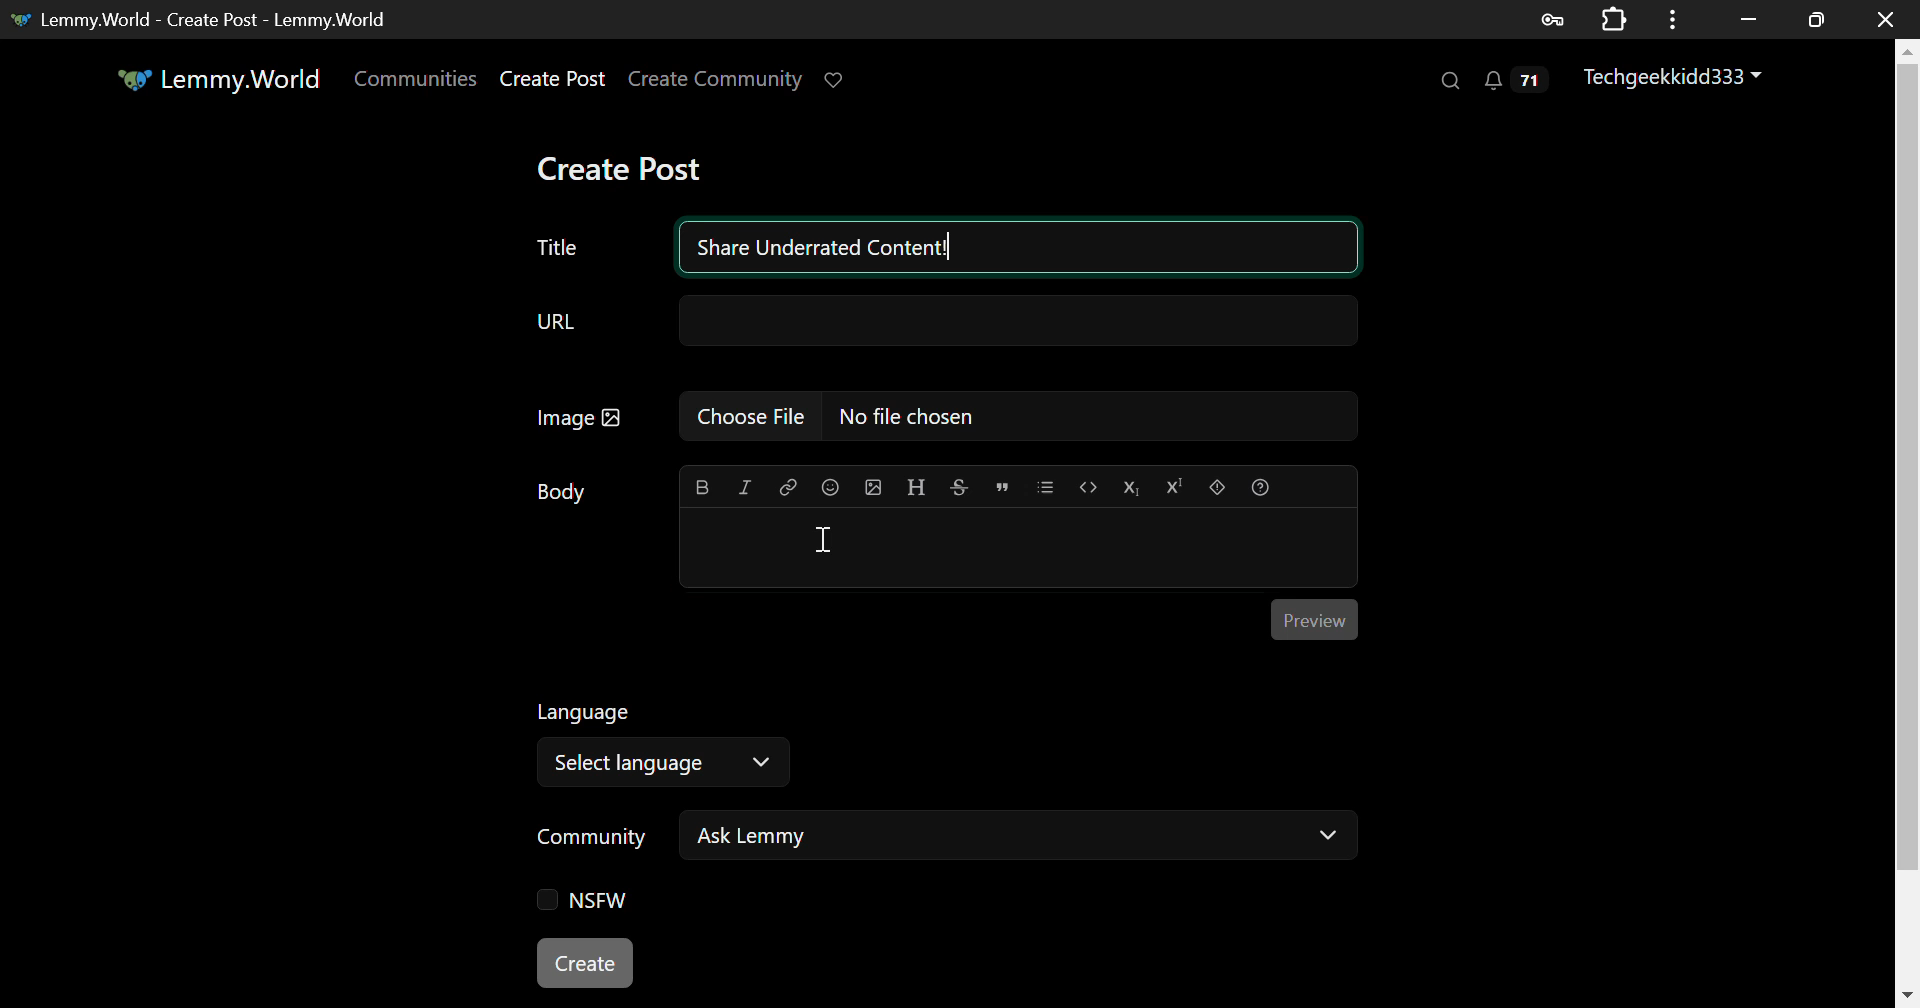  I want to click on Close Window, so click(1886, 17).